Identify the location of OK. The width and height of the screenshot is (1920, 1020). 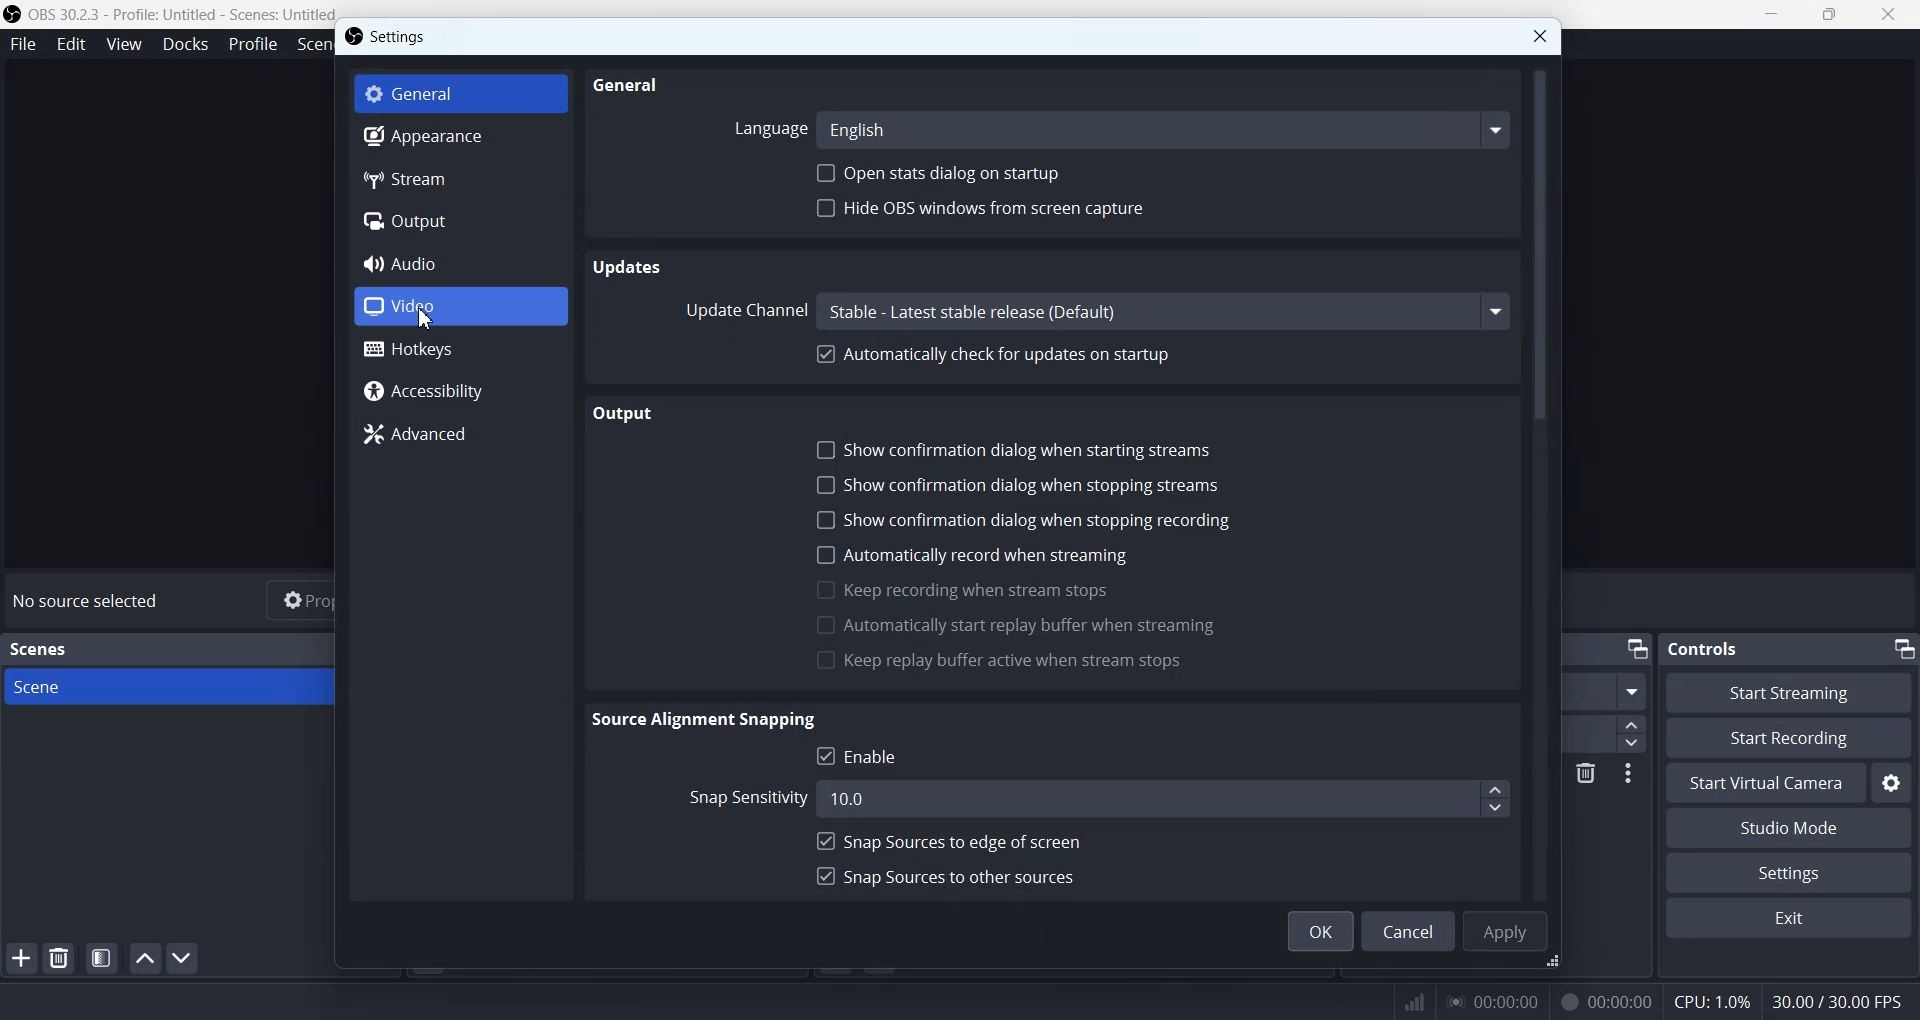
(1320, 931).